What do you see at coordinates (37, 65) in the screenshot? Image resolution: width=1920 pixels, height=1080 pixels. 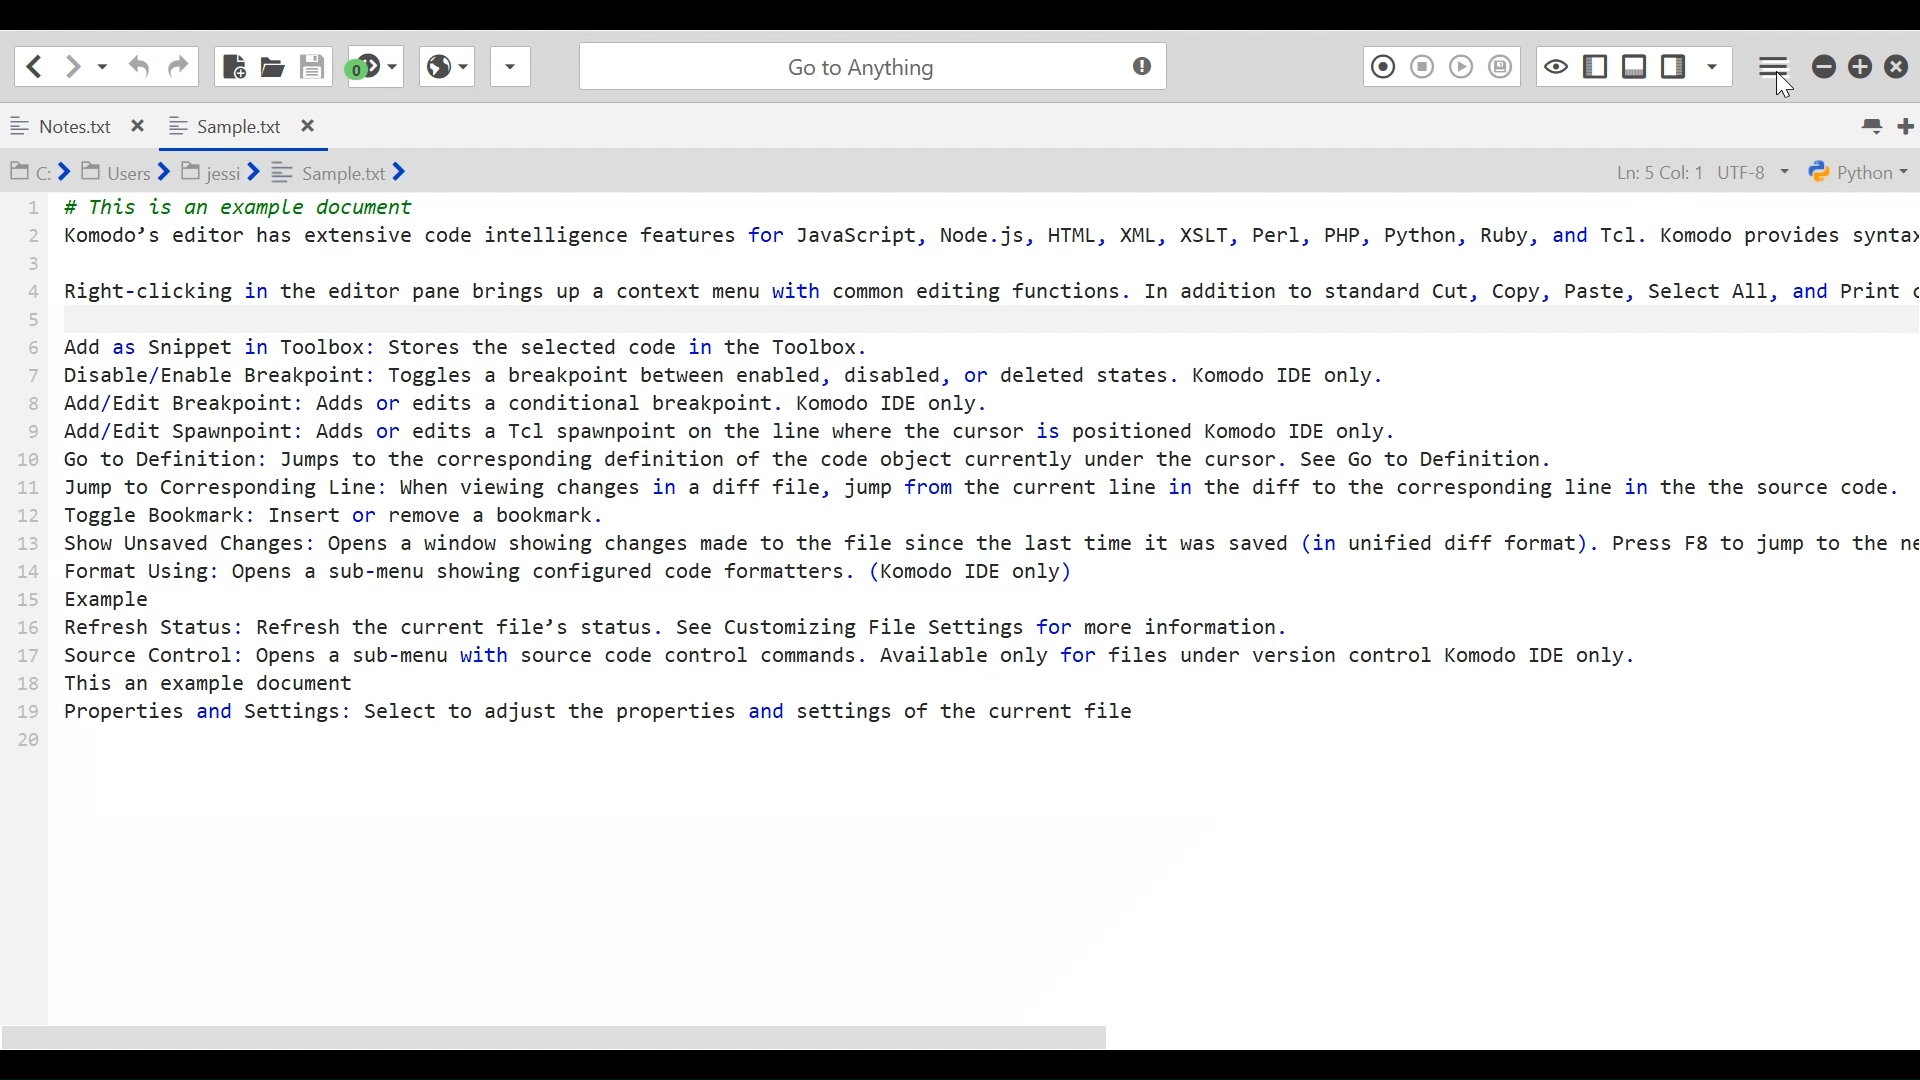 I see `Go back one location` at bounding box center [37, 65].